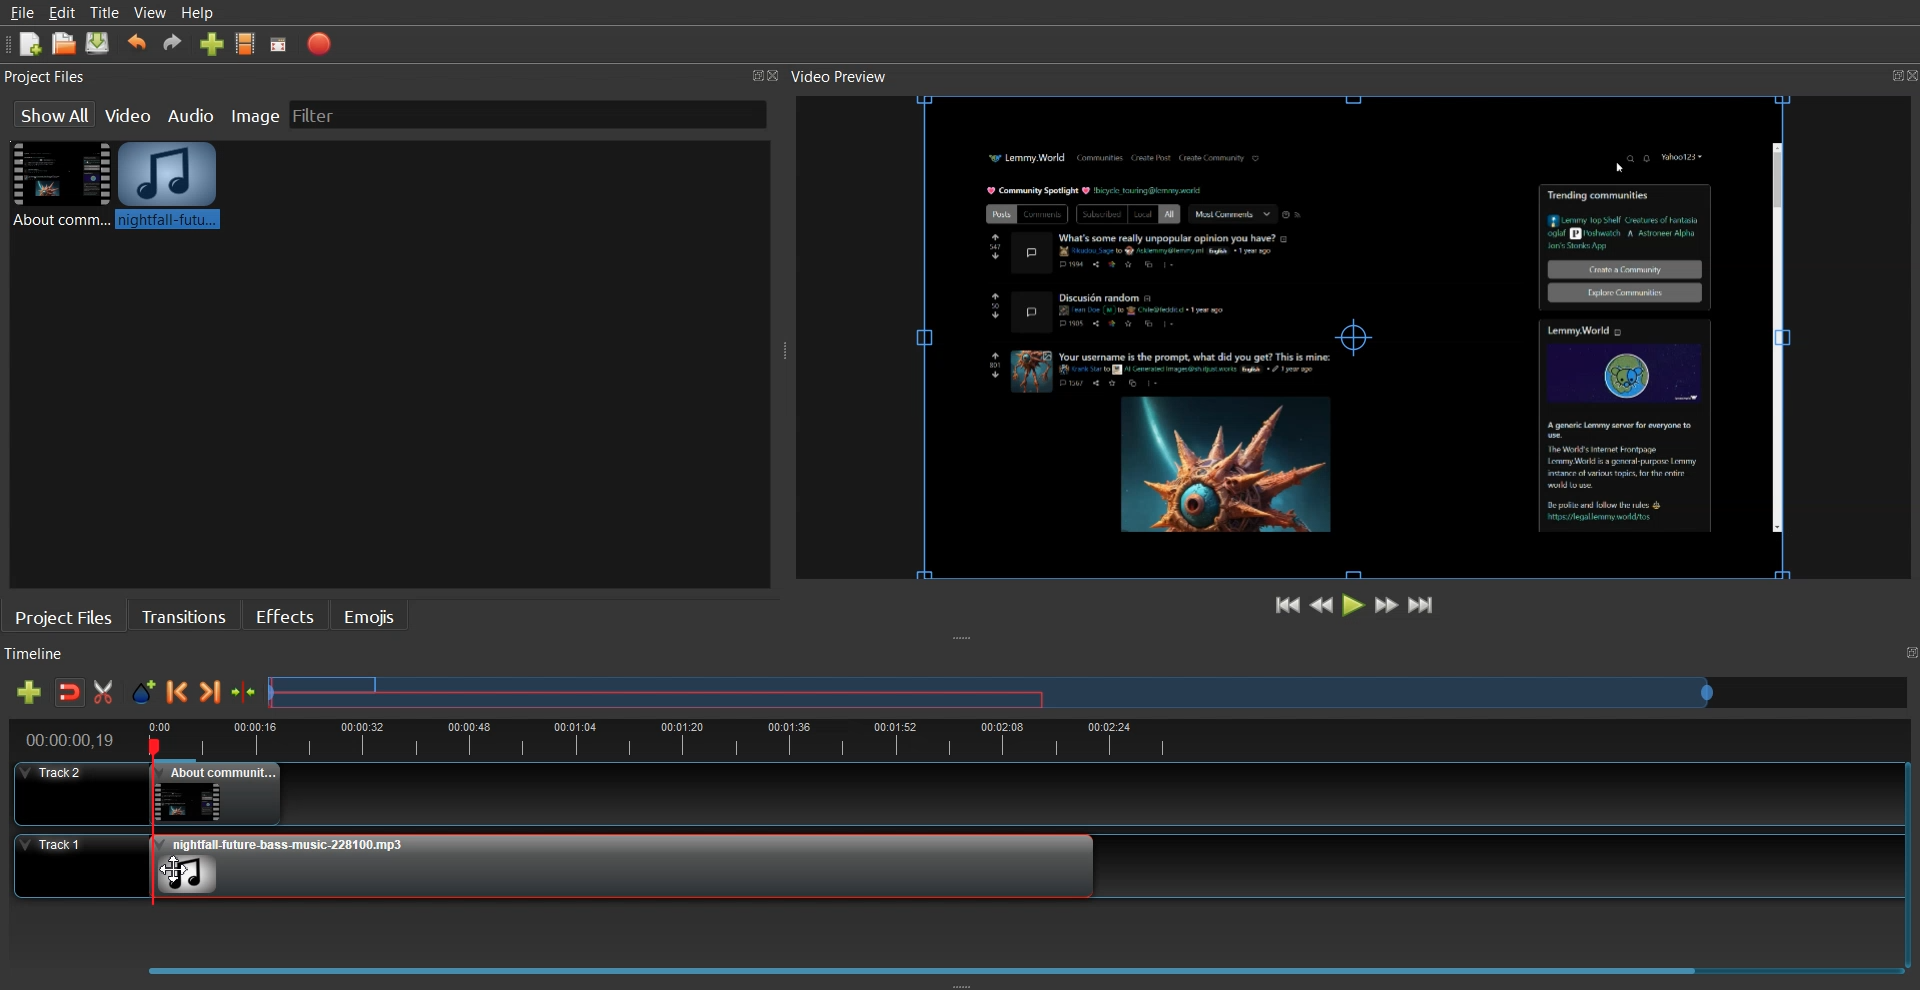  What do you see at coordinates (130, 113) in the screenshot?
I see `Video` at bounding box center [130, 113].